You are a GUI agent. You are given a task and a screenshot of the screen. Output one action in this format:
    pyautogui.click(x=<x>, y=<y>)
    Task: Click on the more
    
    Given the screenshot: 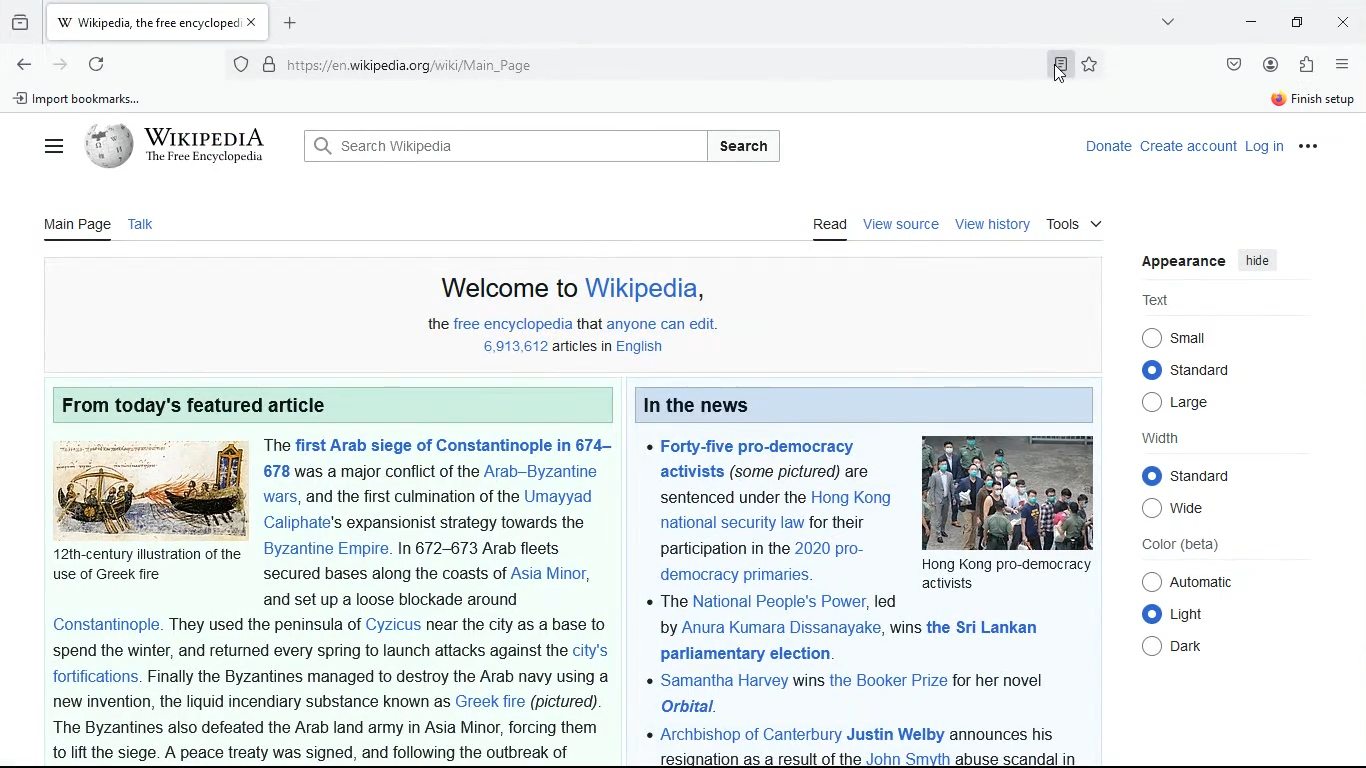 What is the action you would take?
    pyautogui.click(x=1319, y=149)
    